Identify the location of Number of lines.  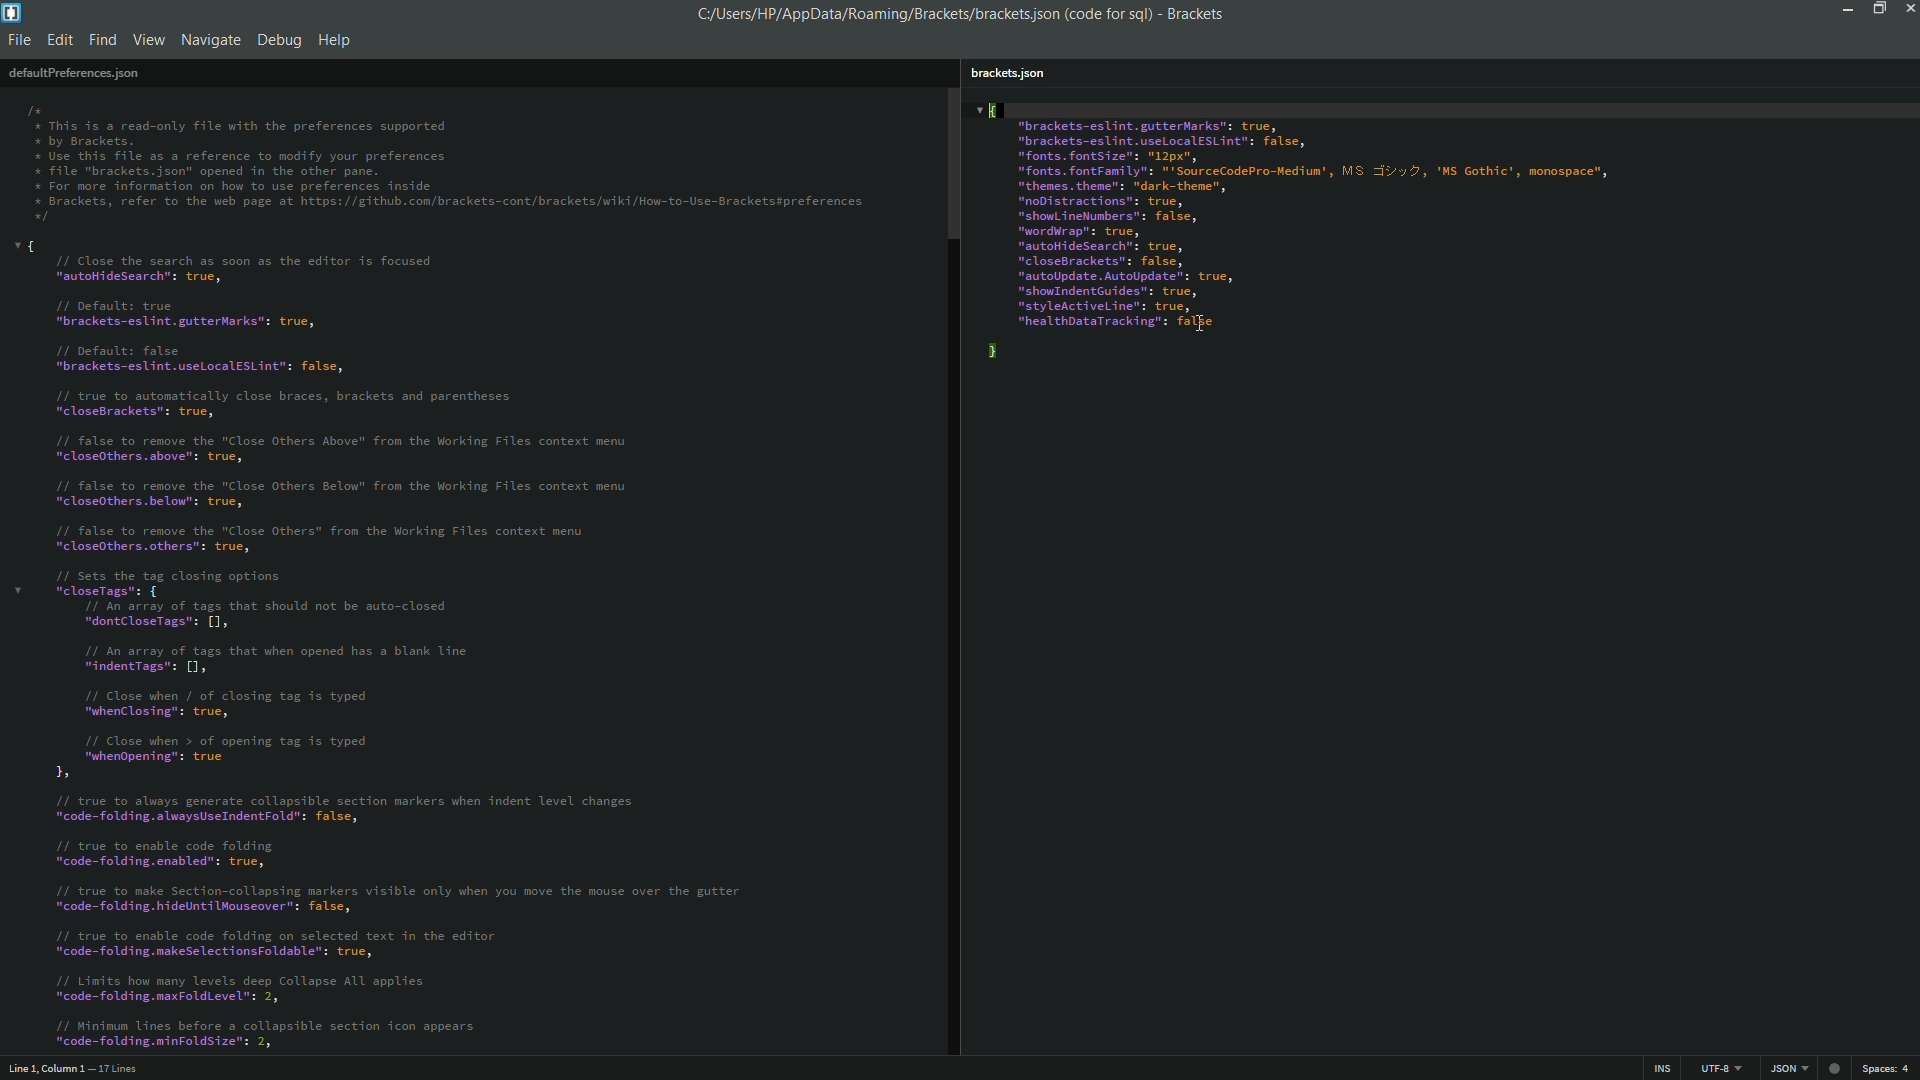
(133, 1068).